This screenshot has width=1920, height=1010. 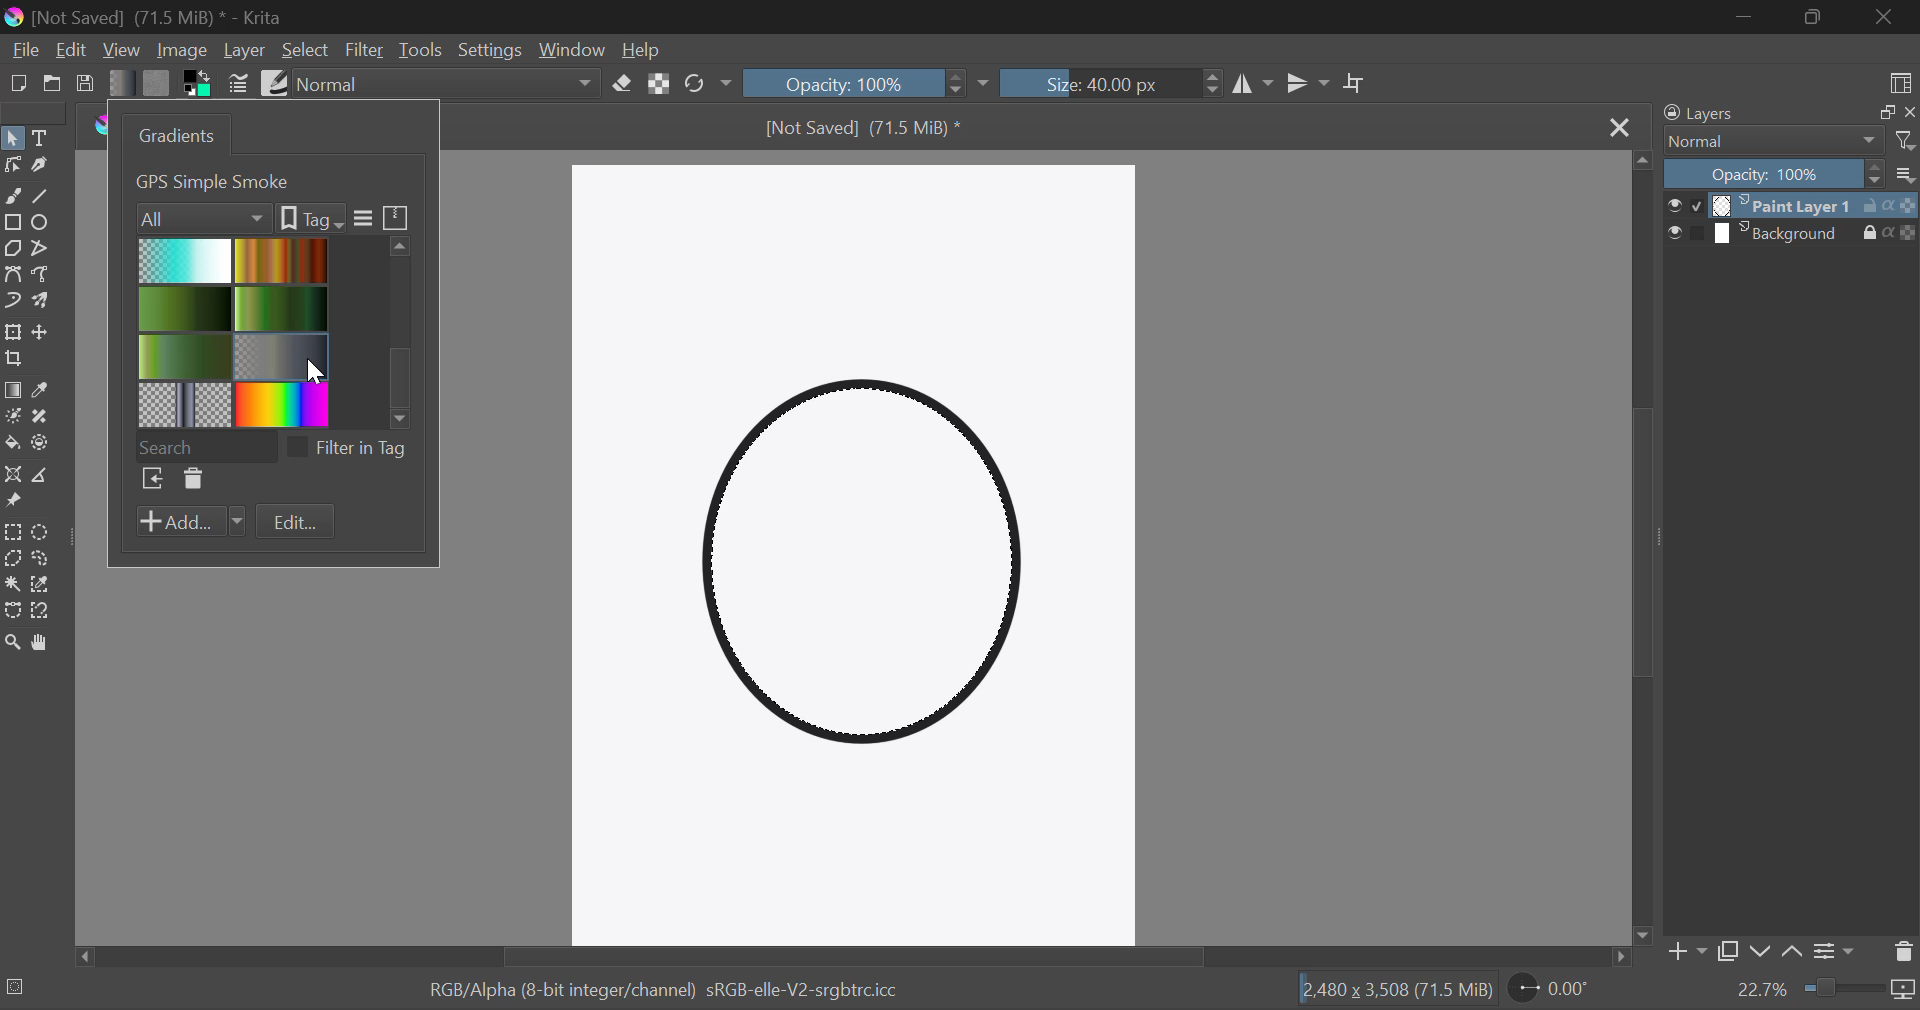 What do you see at coordinates (1115, 82) in the screenshot?
I see `Brush Size` at bounding box center [1115, 82].